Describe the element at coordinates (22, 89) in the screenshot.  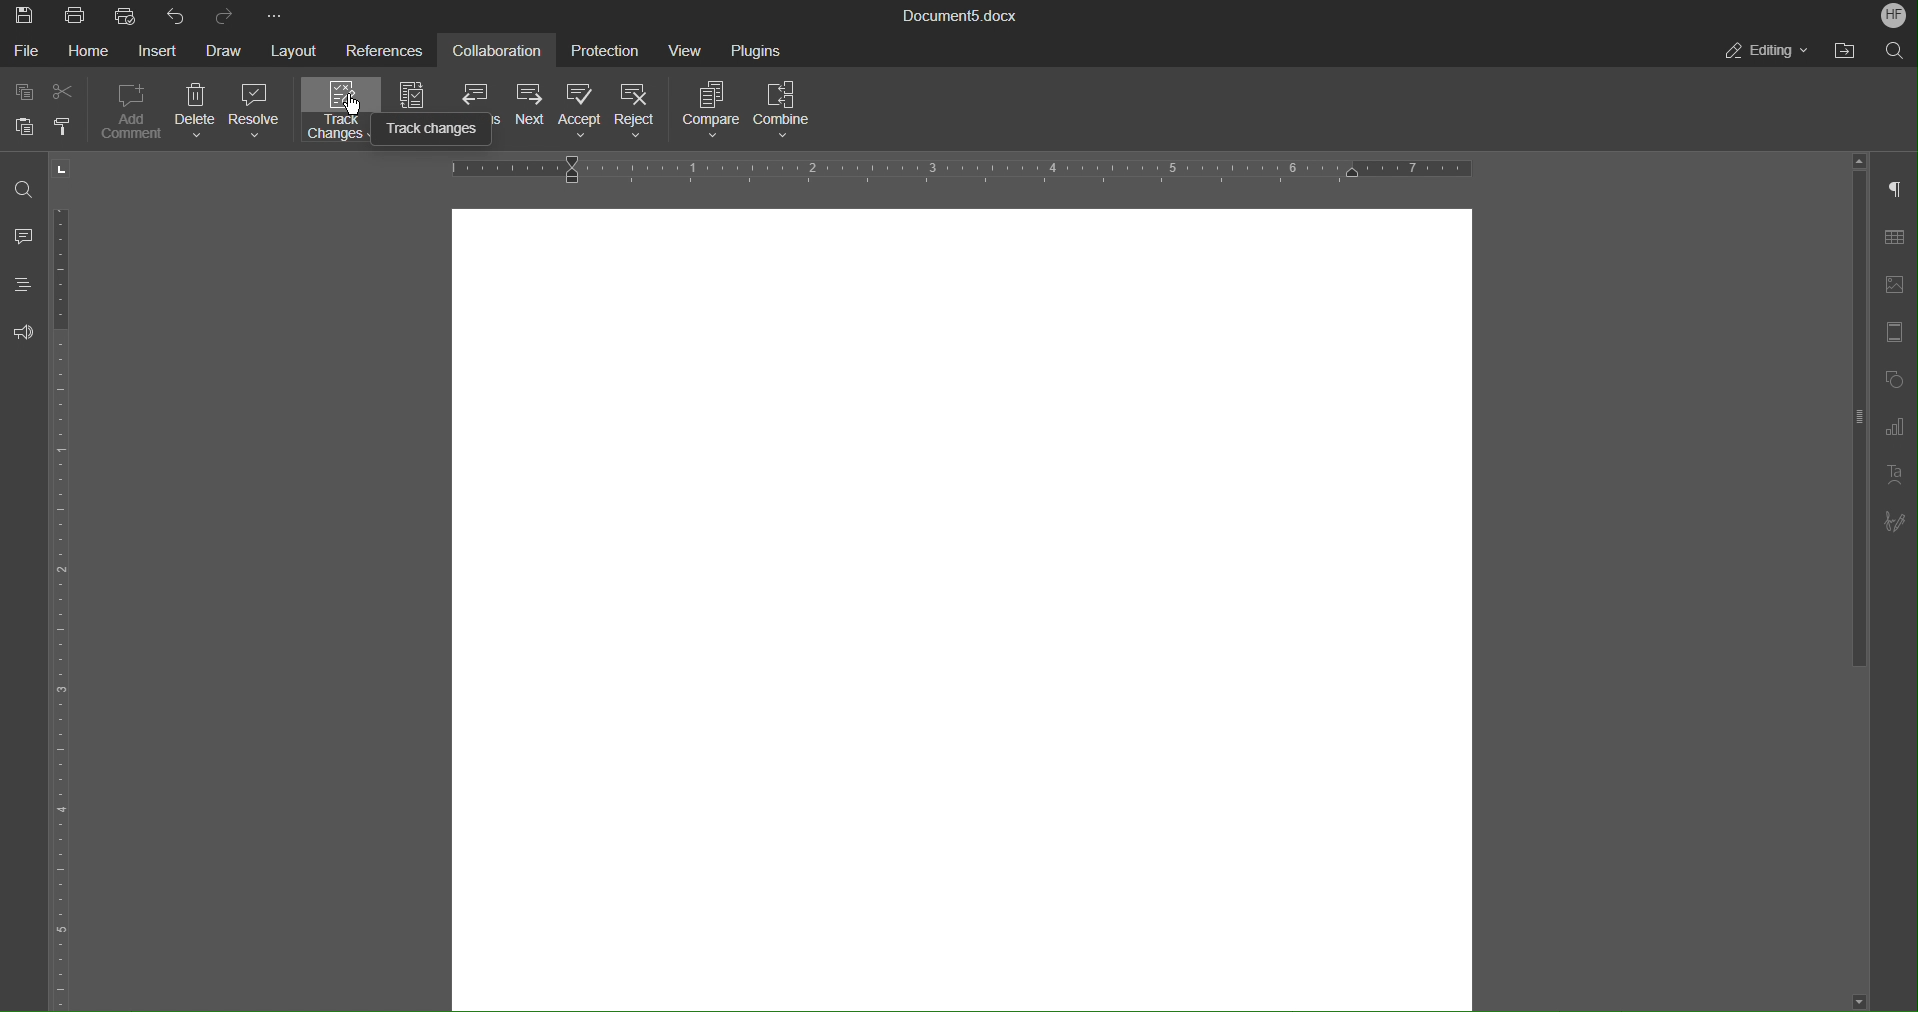
I see `Copy` at that location.